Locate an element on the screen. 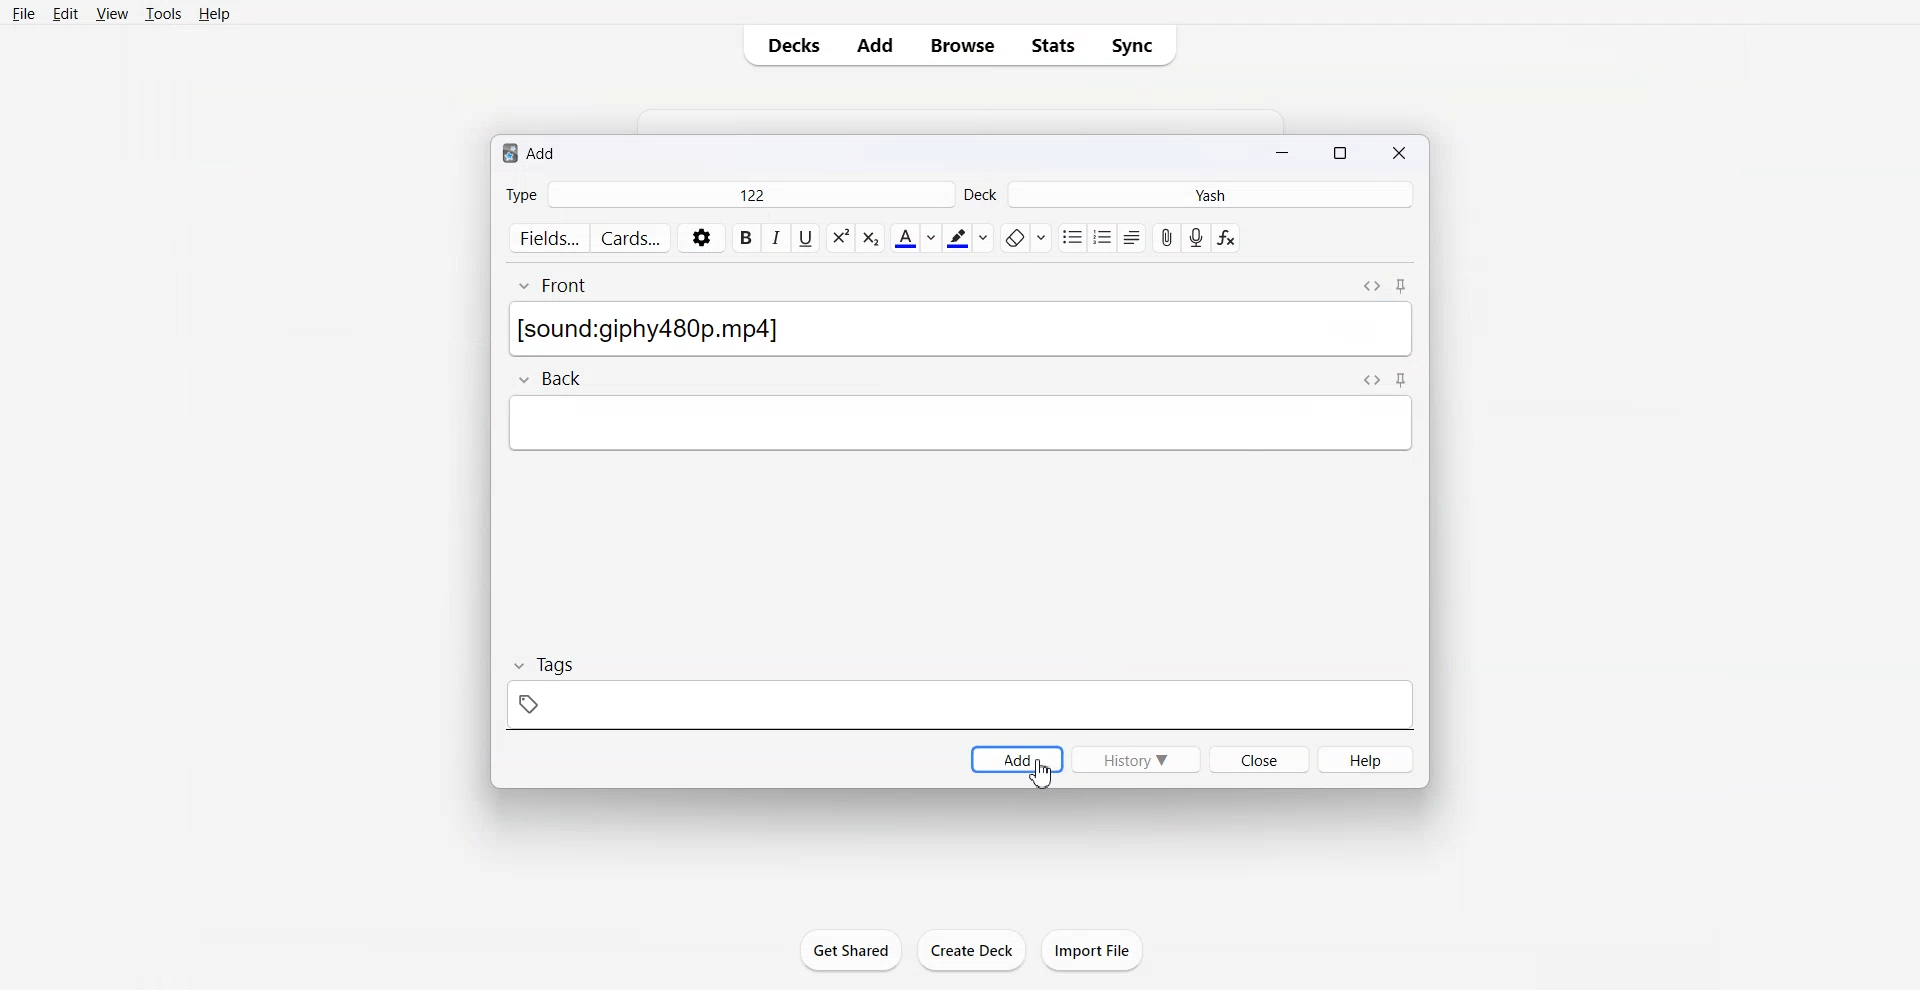 Image resolution: width=1920 pixels, height=990 pixels. Settings is located at coordinates (700, 237).